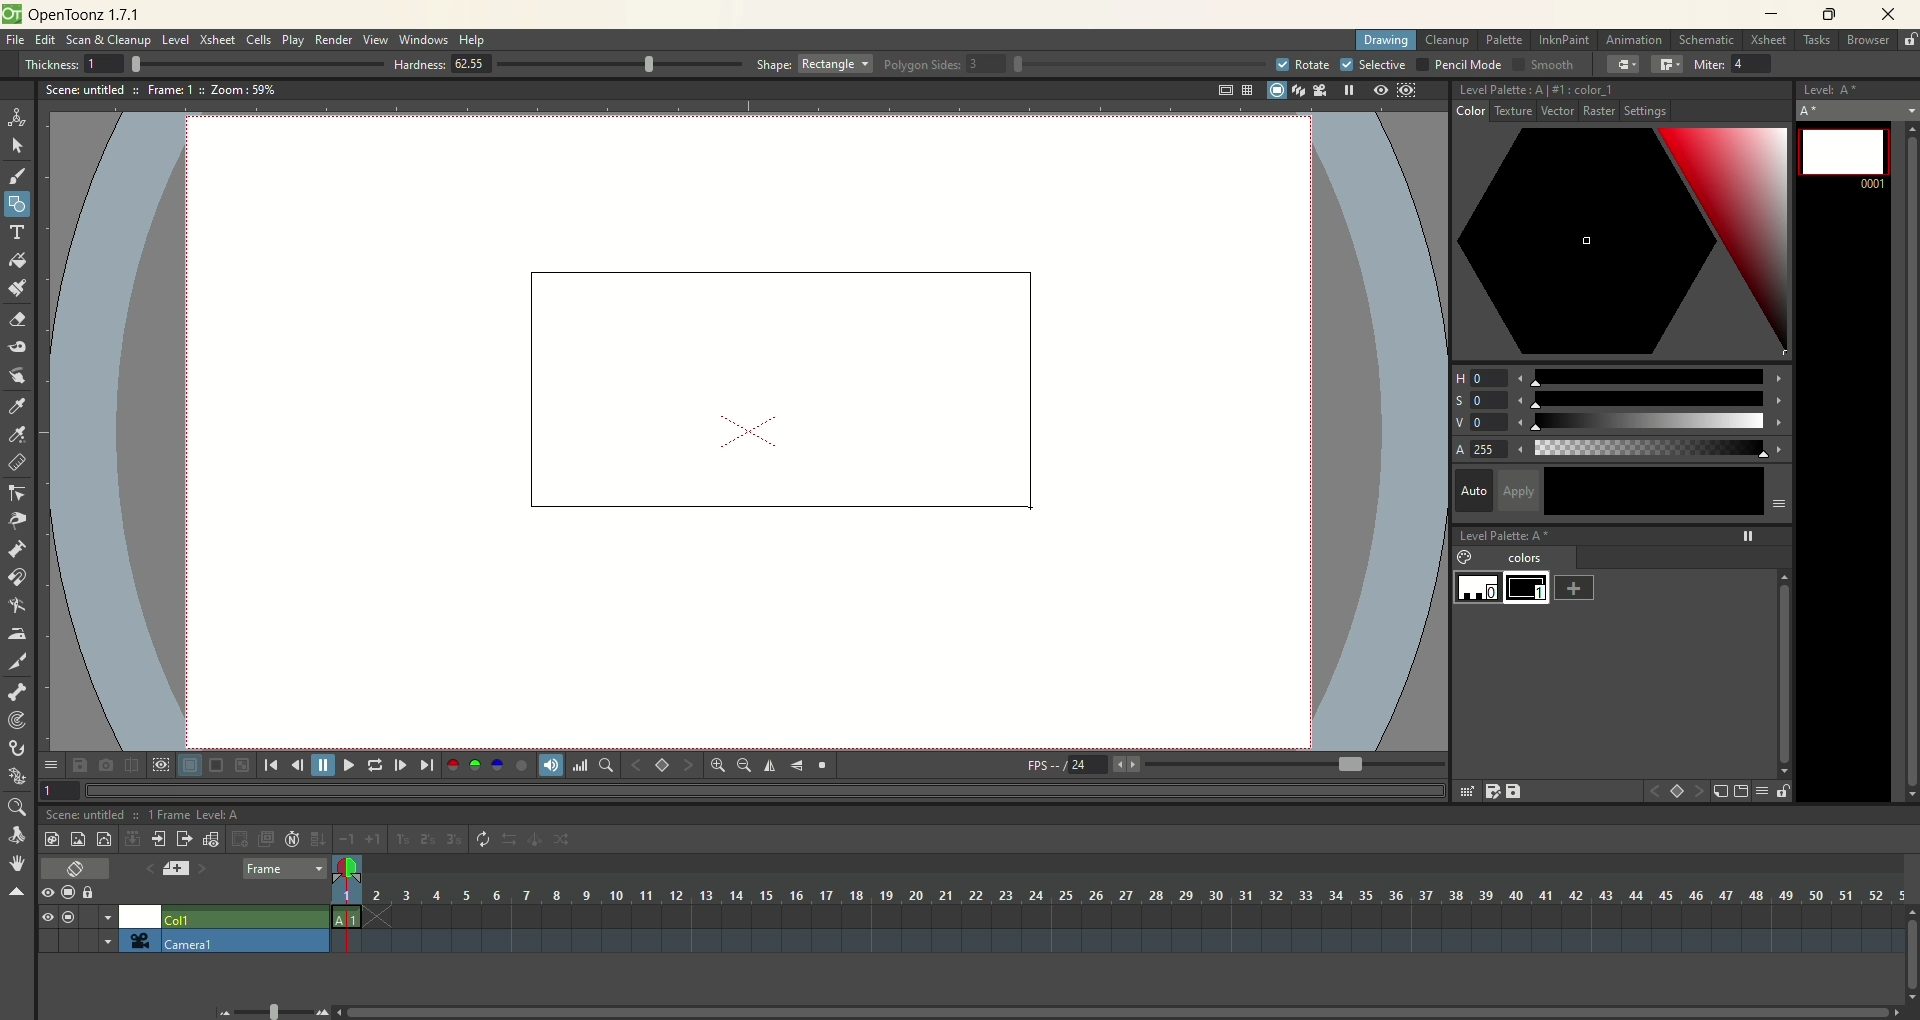  What do you see at coordinates (317, 839) in the screenshot?
I see `fill in empty cells` at bounding box center [317, 839].